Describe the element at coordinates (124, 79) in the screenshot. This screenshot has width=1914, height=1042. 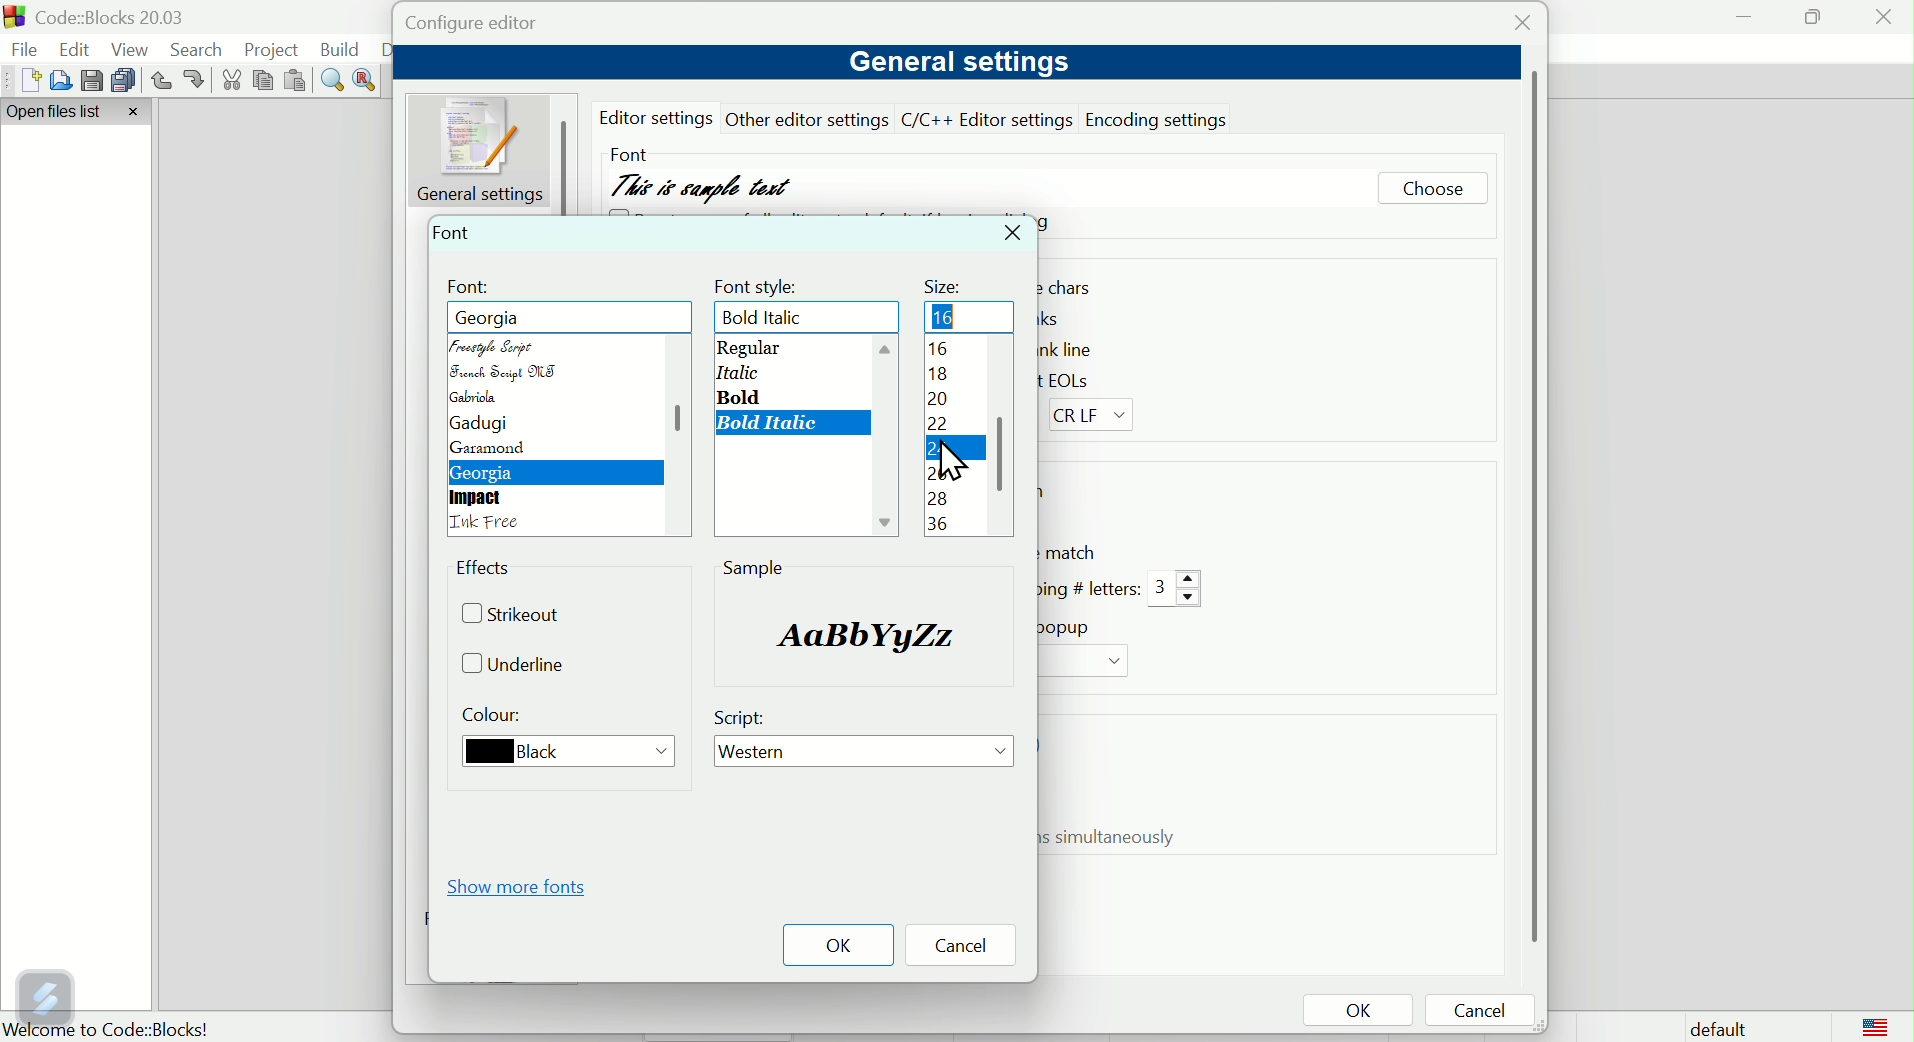
I see `Save multiple` at that location.